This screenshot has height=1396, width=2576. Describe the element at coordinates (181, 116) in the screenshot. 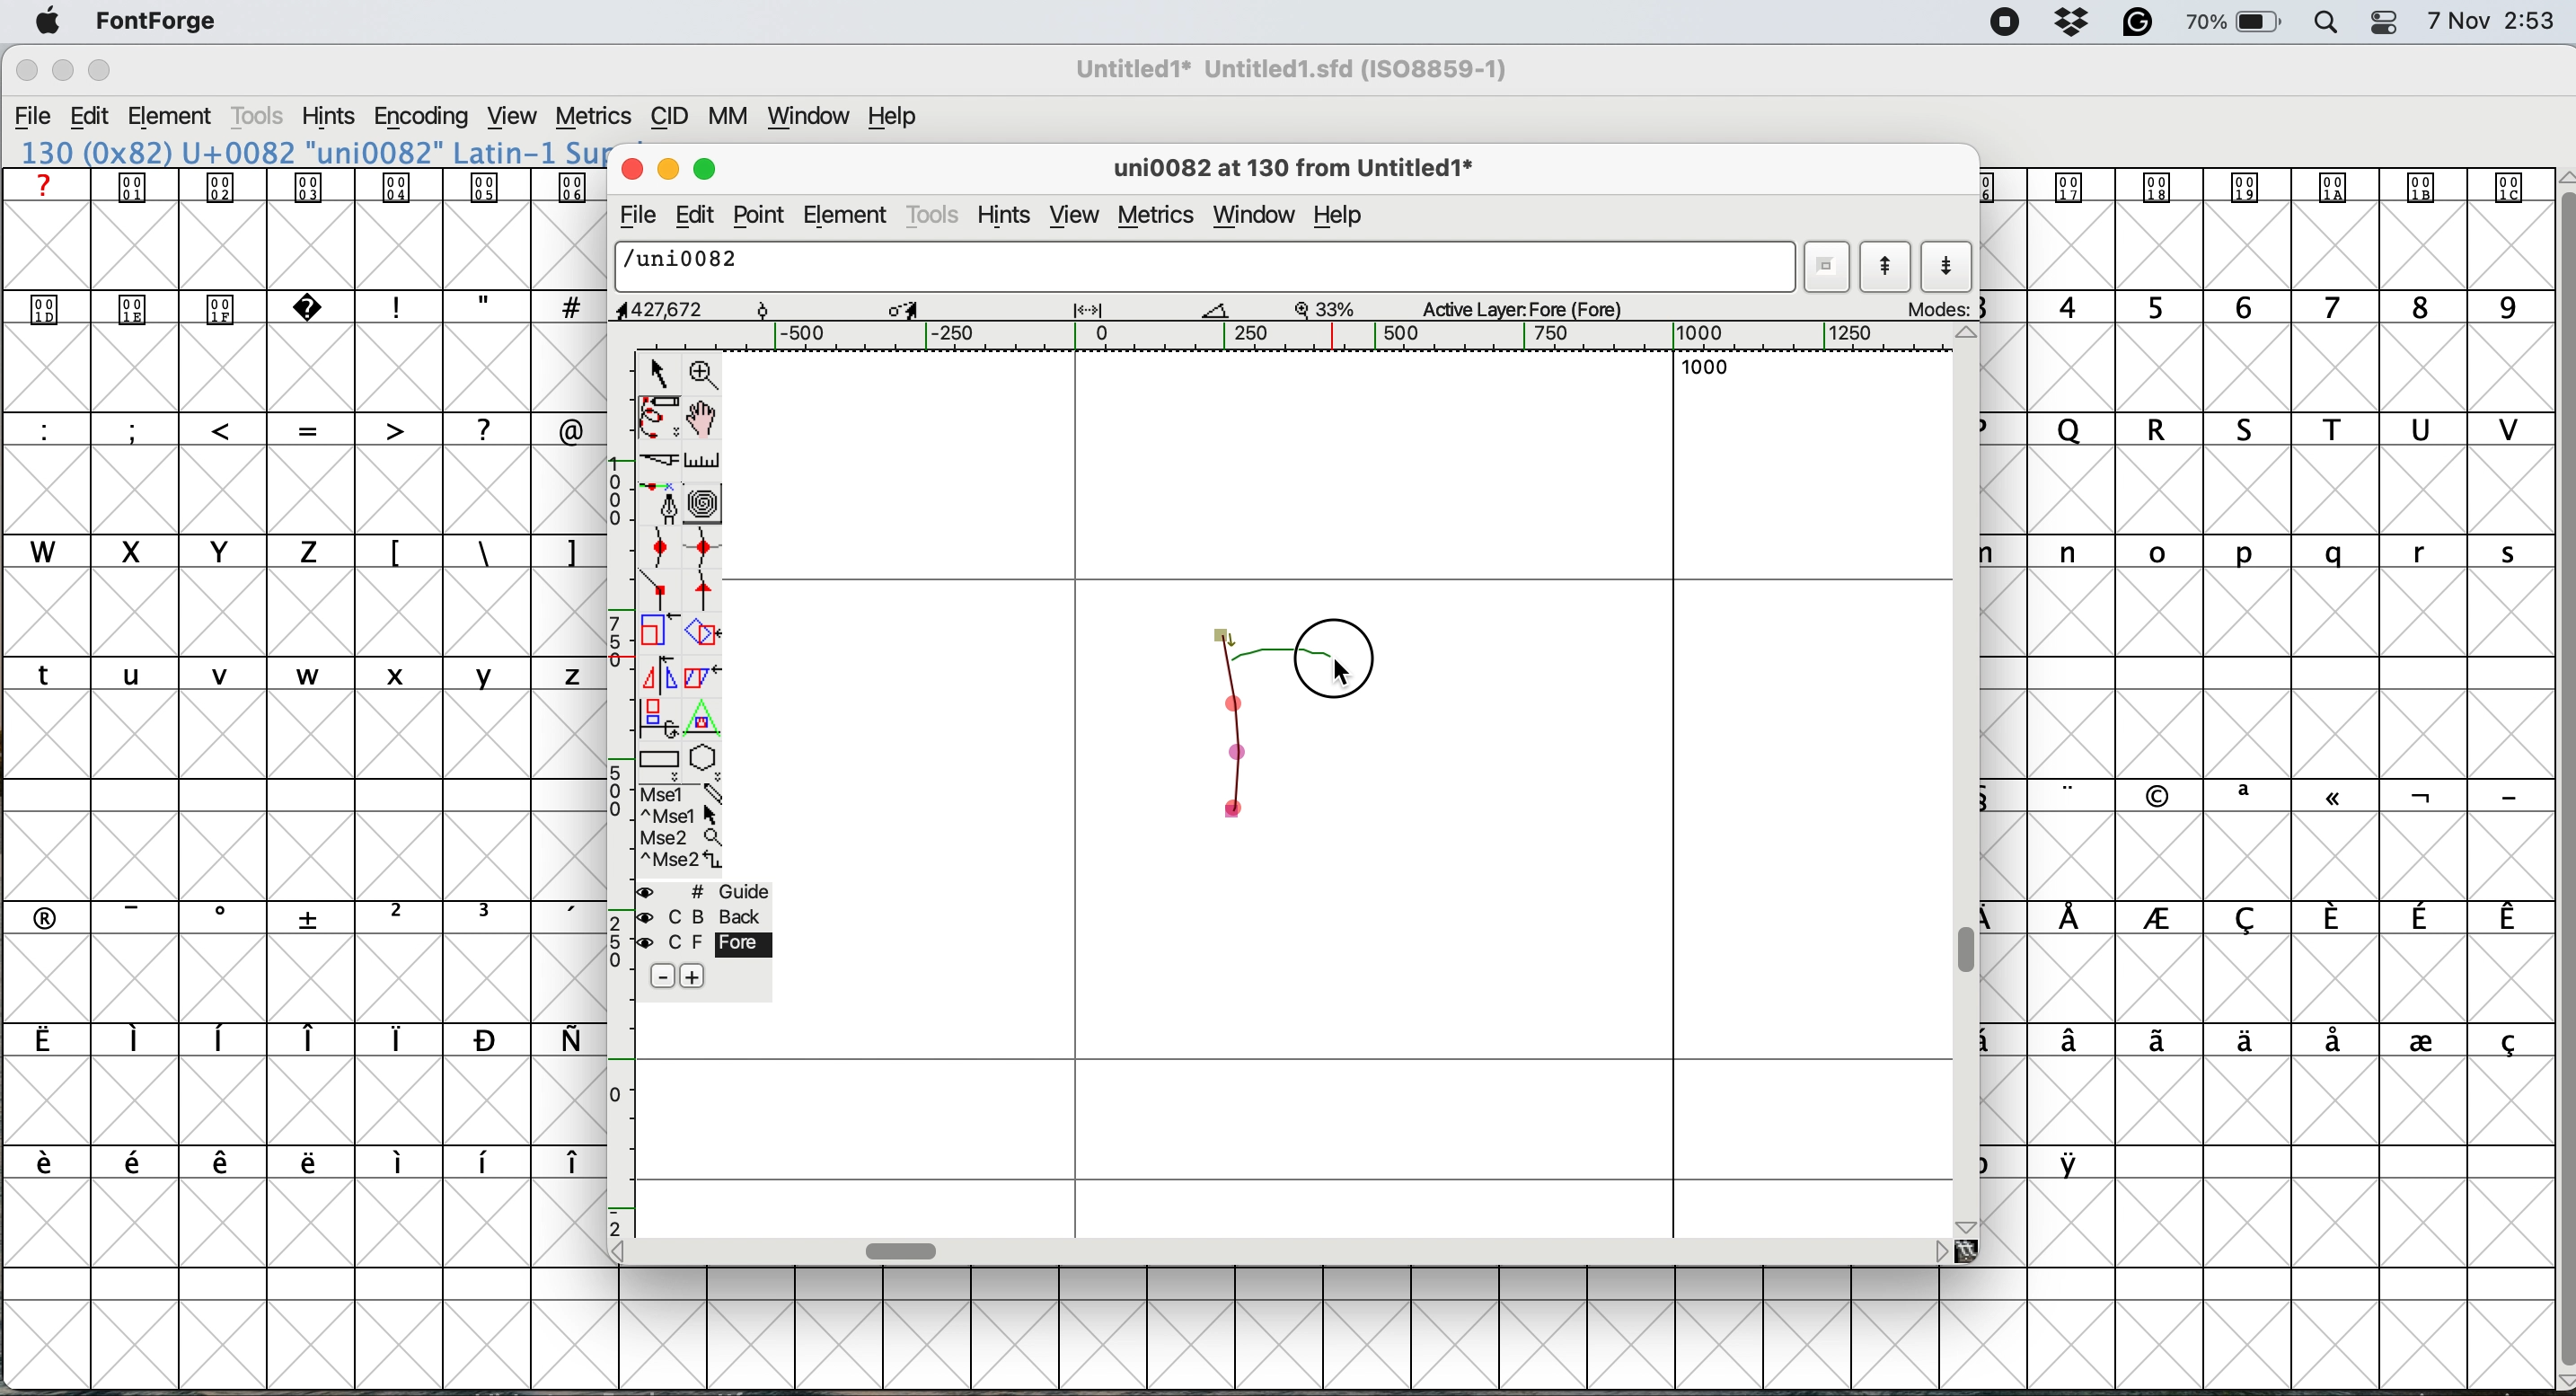

I see `element` at that location.